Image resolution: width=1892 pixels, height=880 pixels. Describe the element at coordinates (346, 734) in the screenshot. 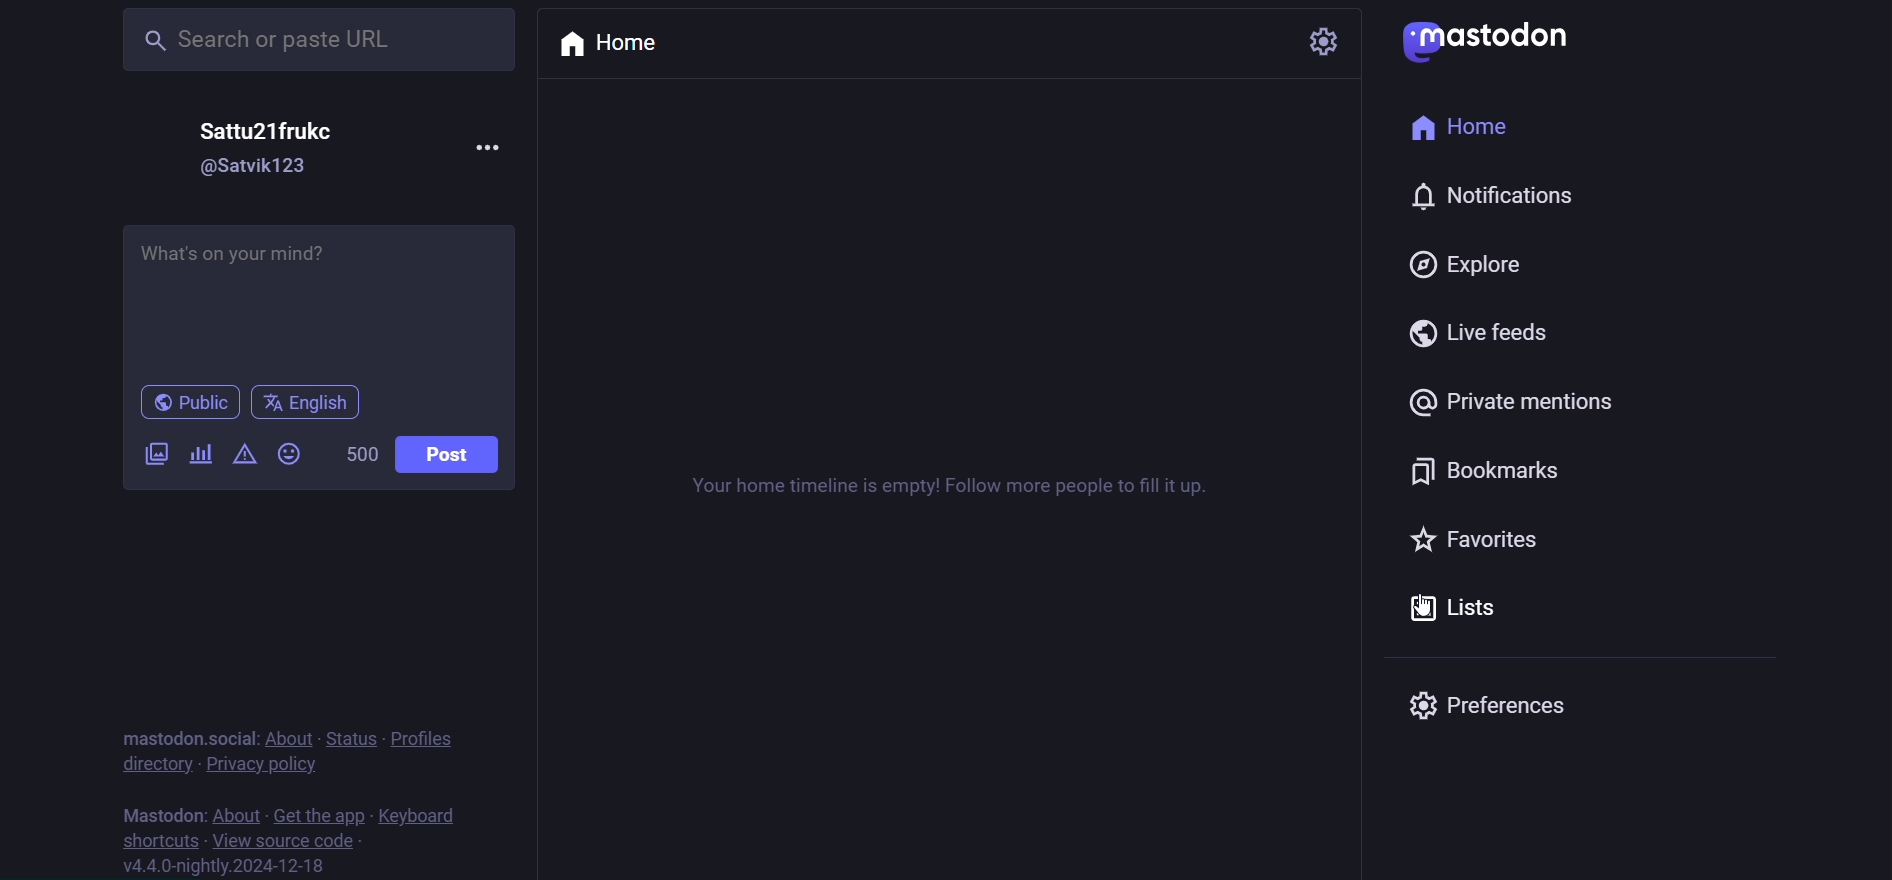

I see `status` at that location.